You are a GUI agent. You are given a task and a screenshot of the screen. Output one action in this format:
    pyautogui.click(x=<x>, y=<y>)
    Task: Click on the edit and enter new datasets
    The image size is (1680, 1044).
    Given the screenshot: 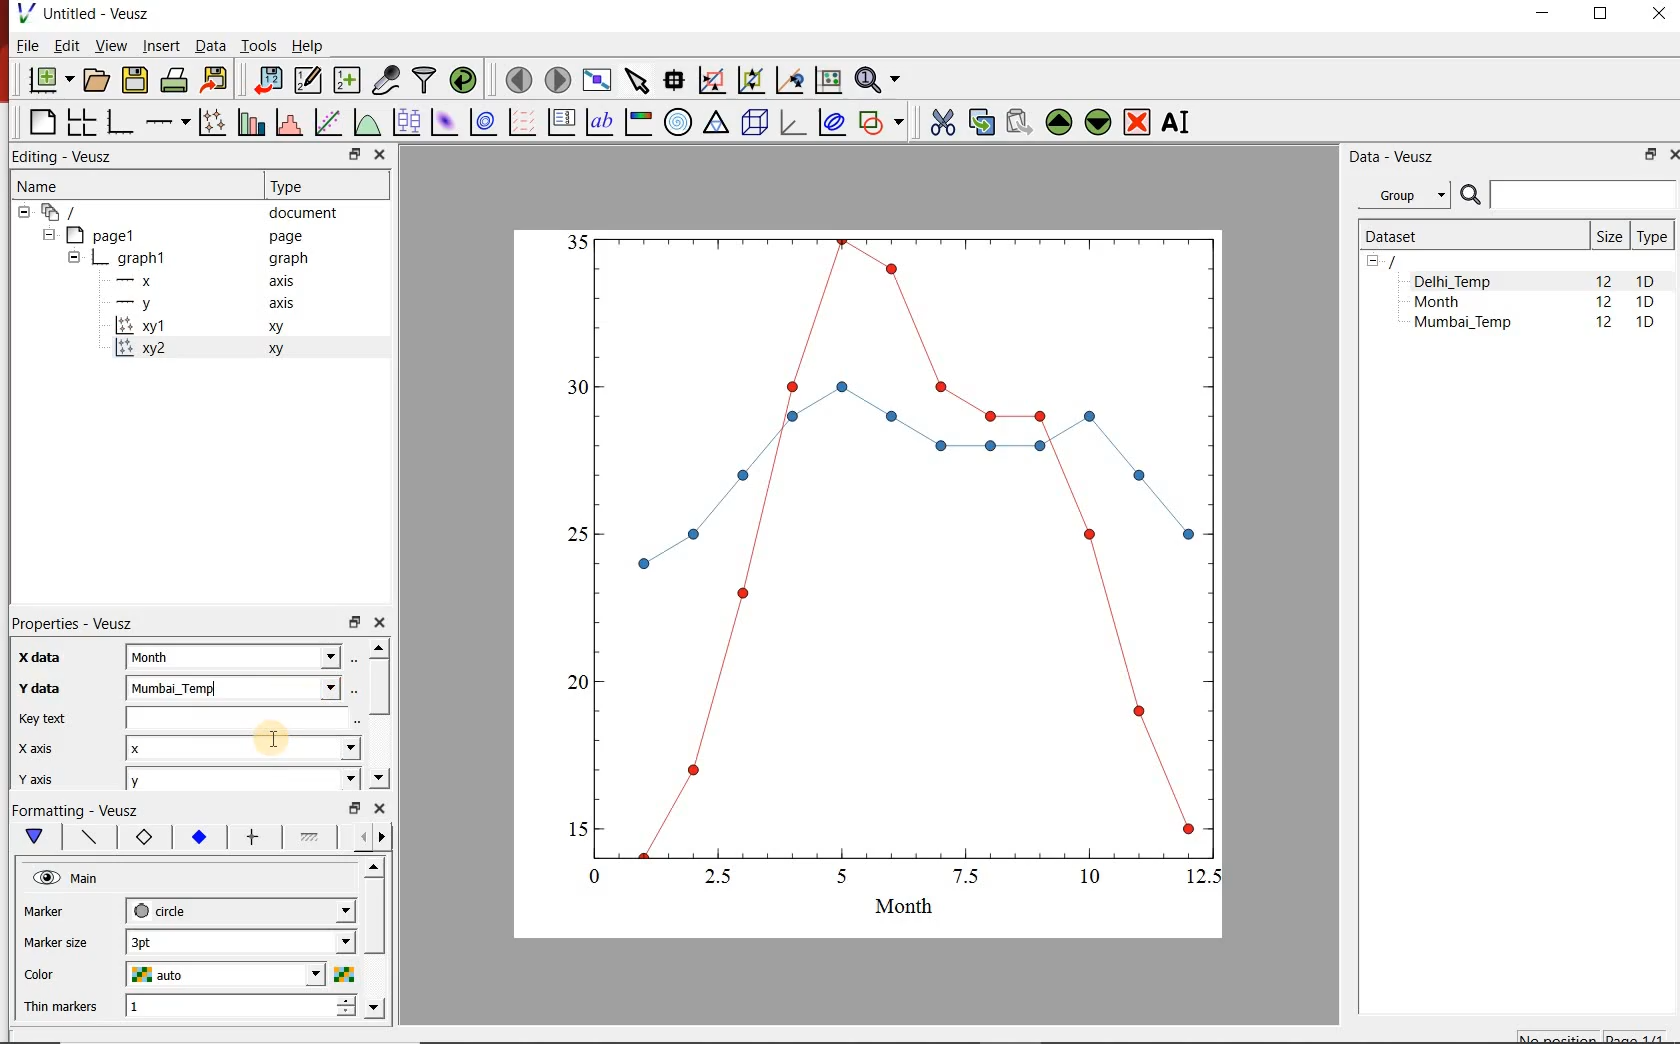 What is the action you would take?
    pyautogui.click(x=307, y=80)
    